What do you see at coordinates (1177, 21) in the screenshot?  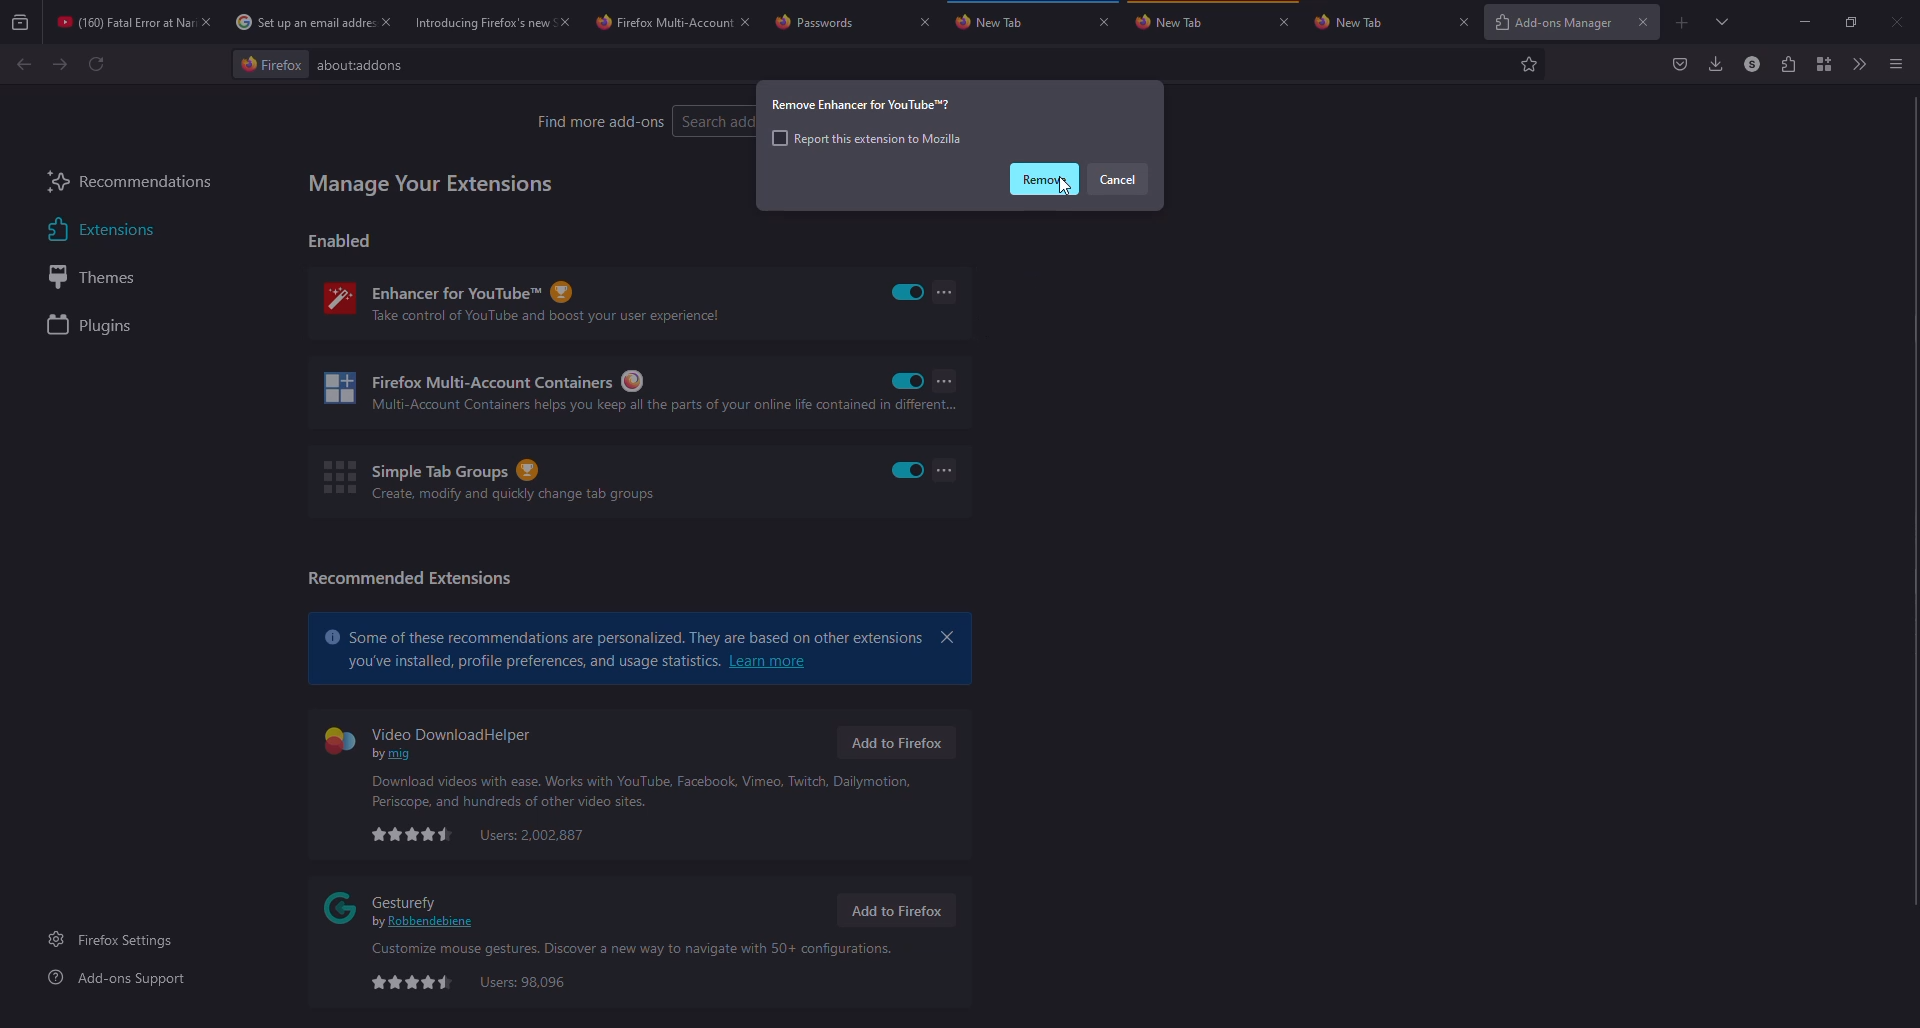 I see `tab` at bounding box center [1177, 21].